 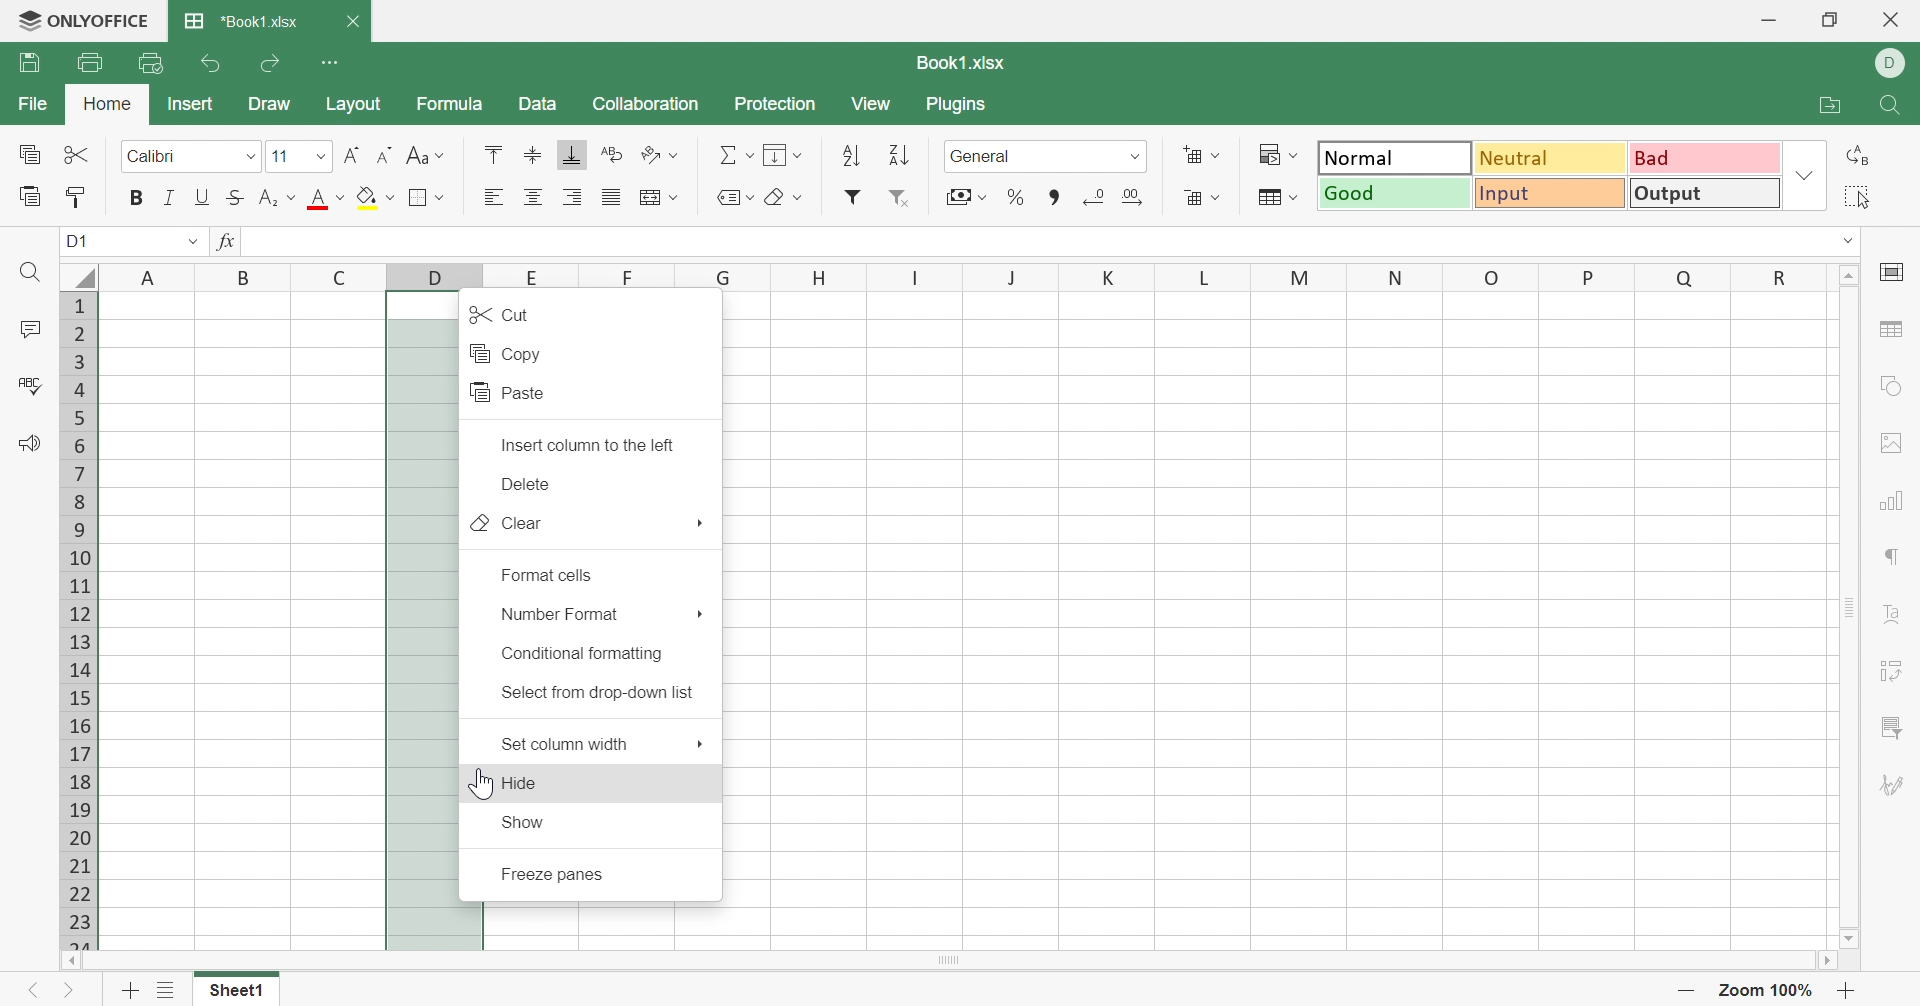 What do you see at coordinates (874, 105) in the screenshot?
I see `View` at bounding box center [874, 105].